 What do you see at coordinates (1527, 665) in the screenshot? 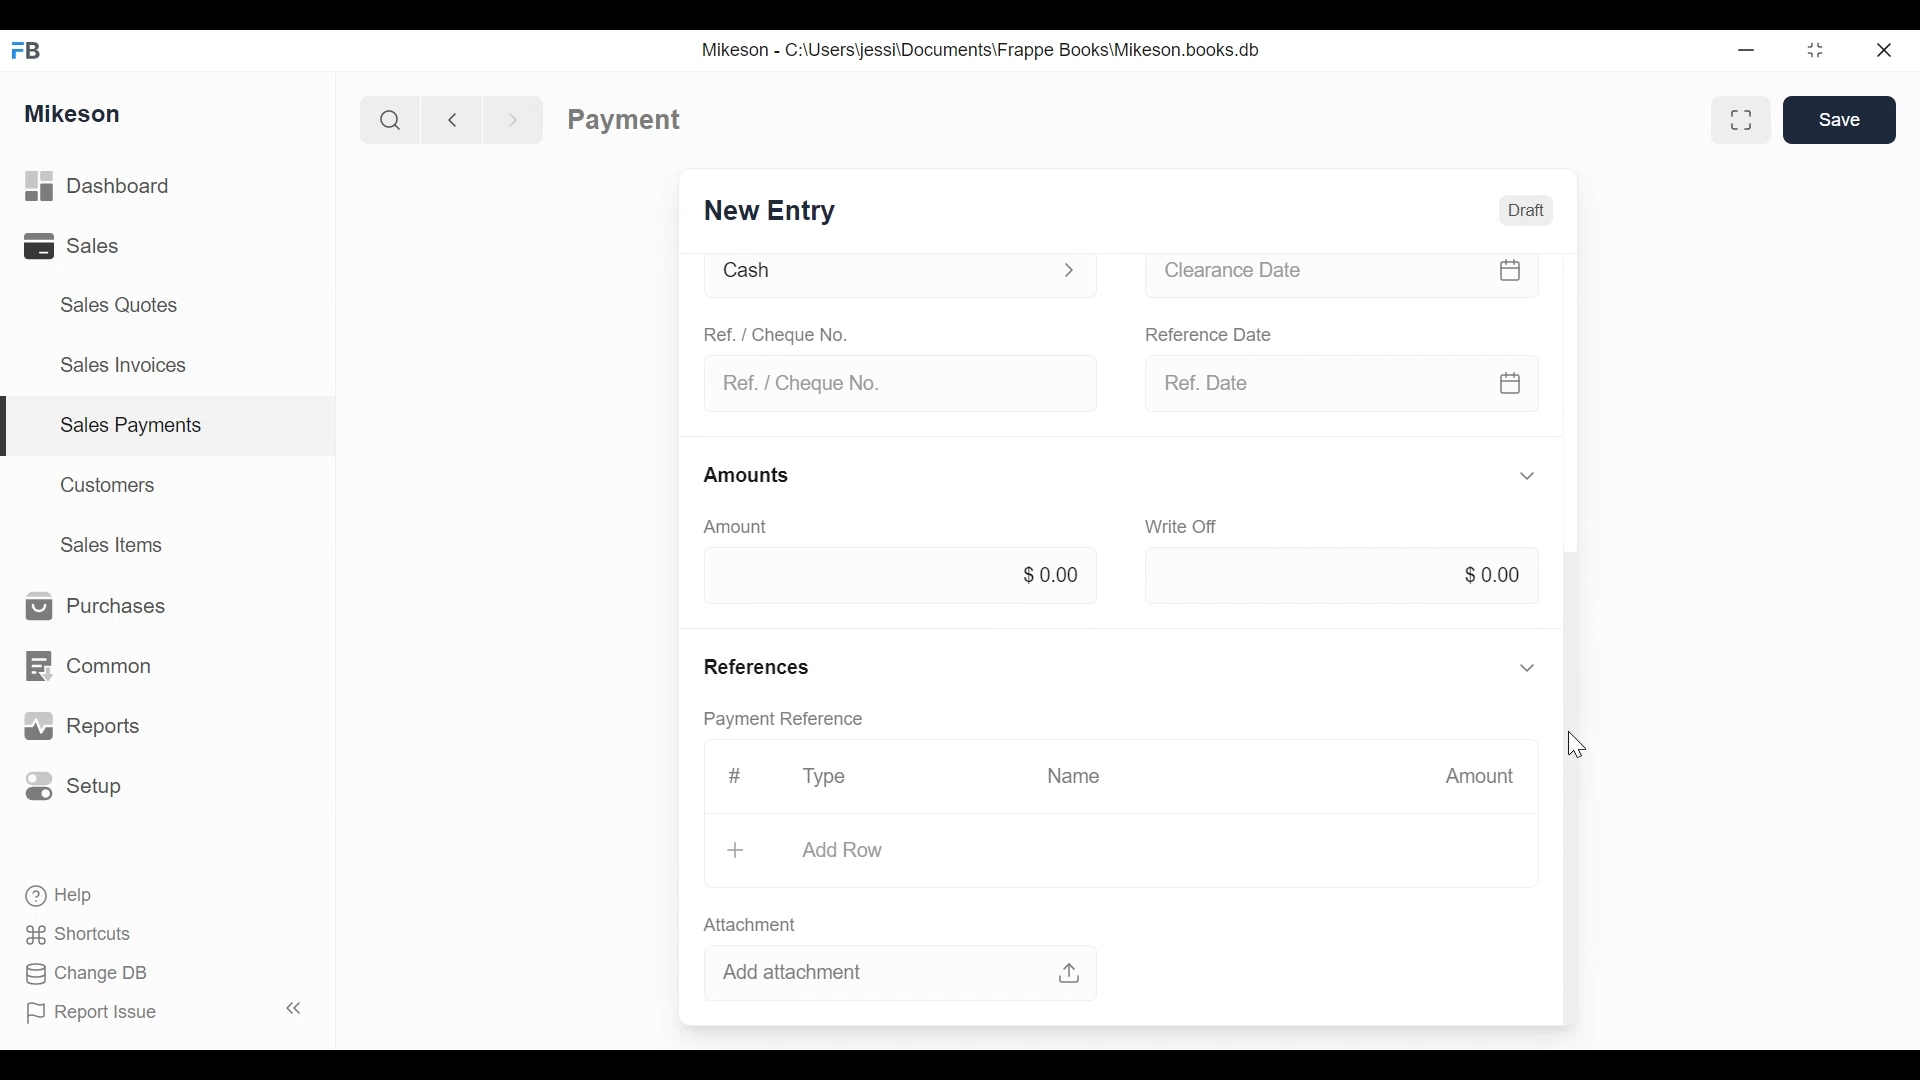
I see `more` at bounding box center [1527, 665].